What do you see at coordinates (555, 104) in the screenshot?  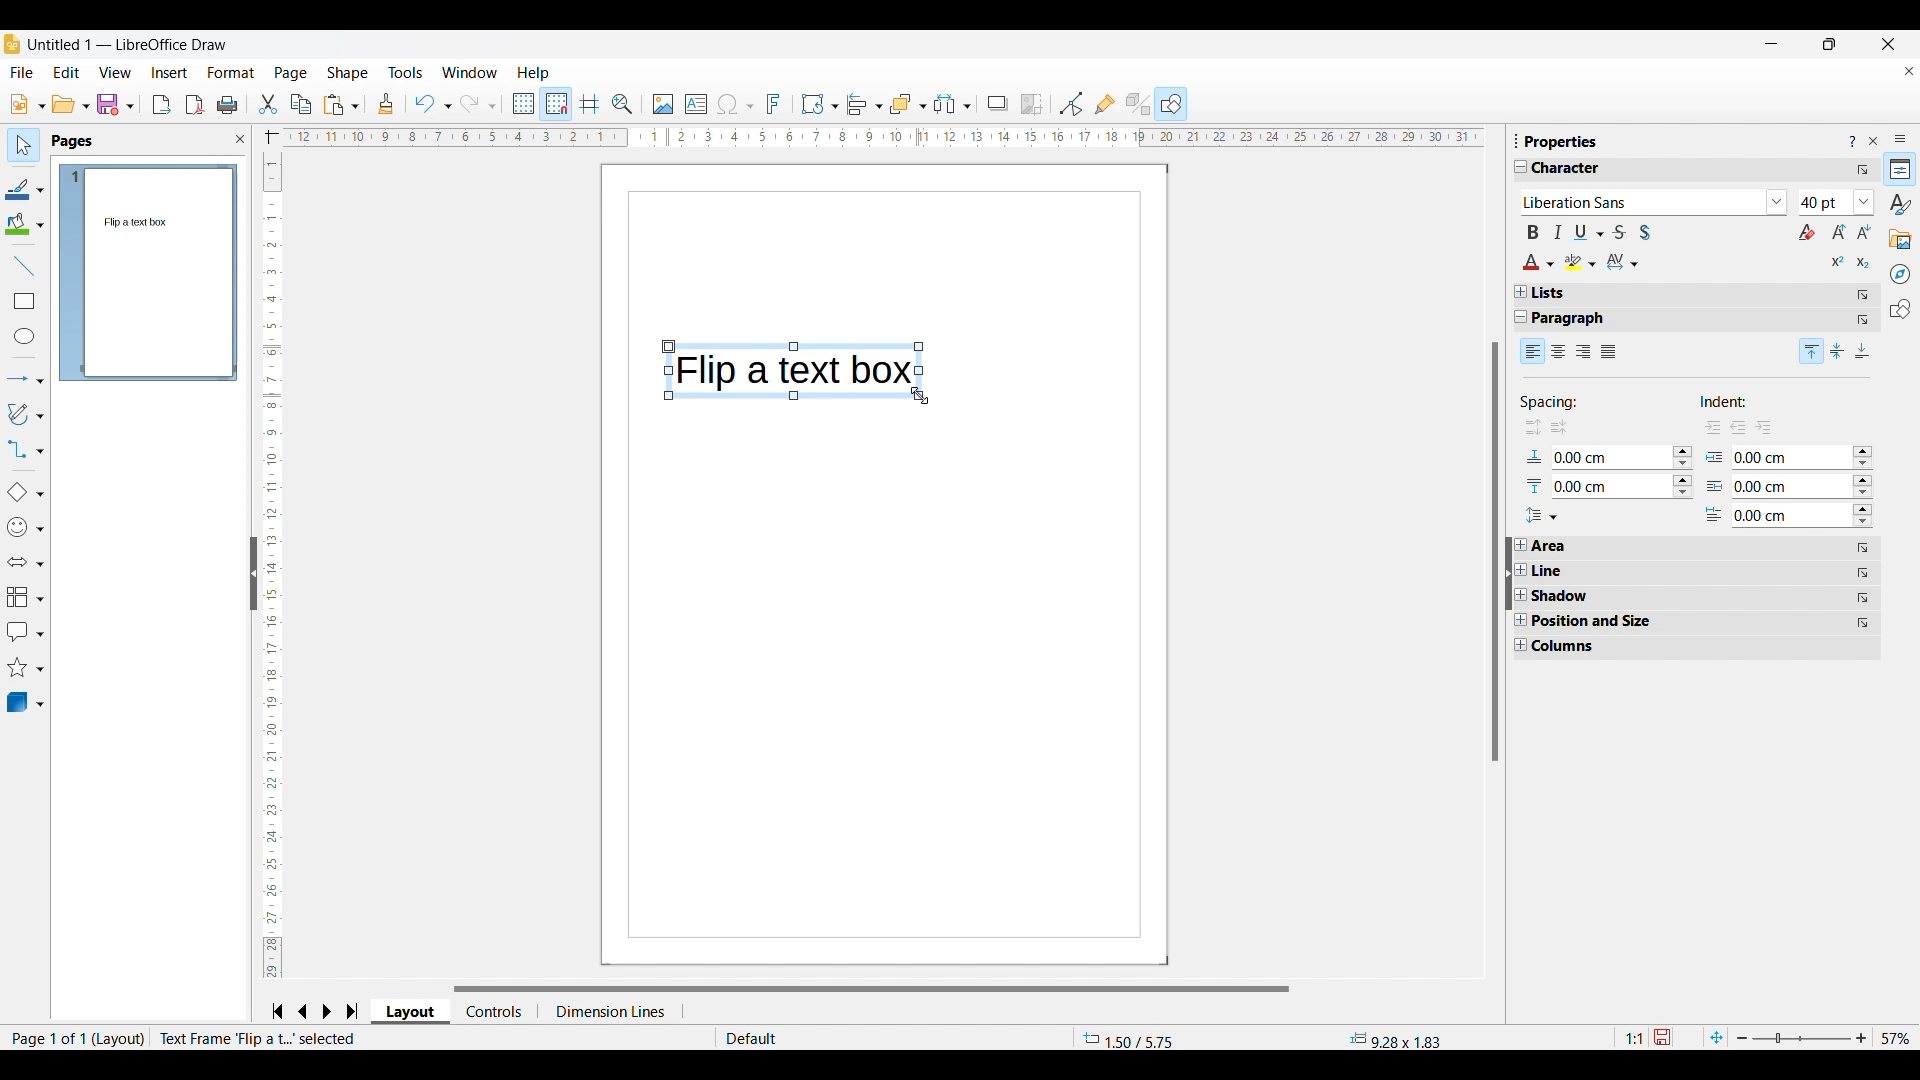 I see `Snap to grid, highlighted` at bounding box center [555, 104].